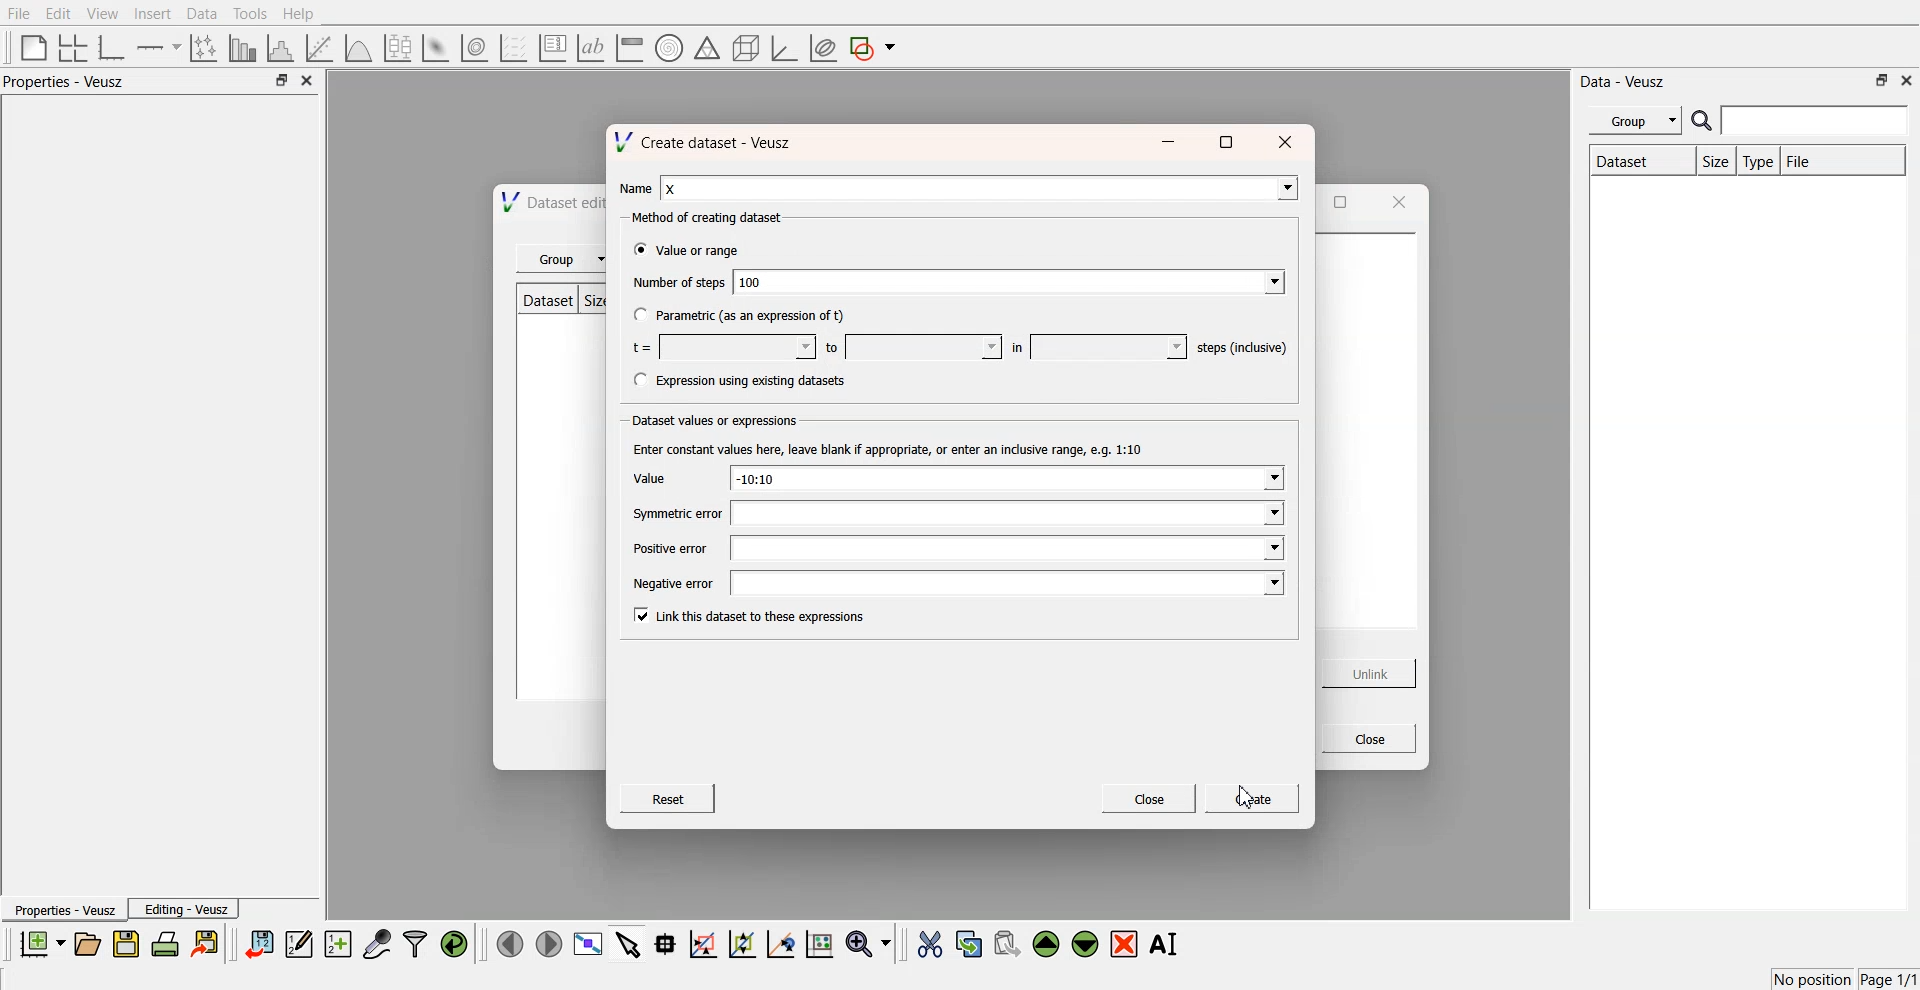 The image size is (1920, 990). What do you see at coordinates (638, 379) in the screenshot?
I see `checkbox` at bounding box center [638, 379].